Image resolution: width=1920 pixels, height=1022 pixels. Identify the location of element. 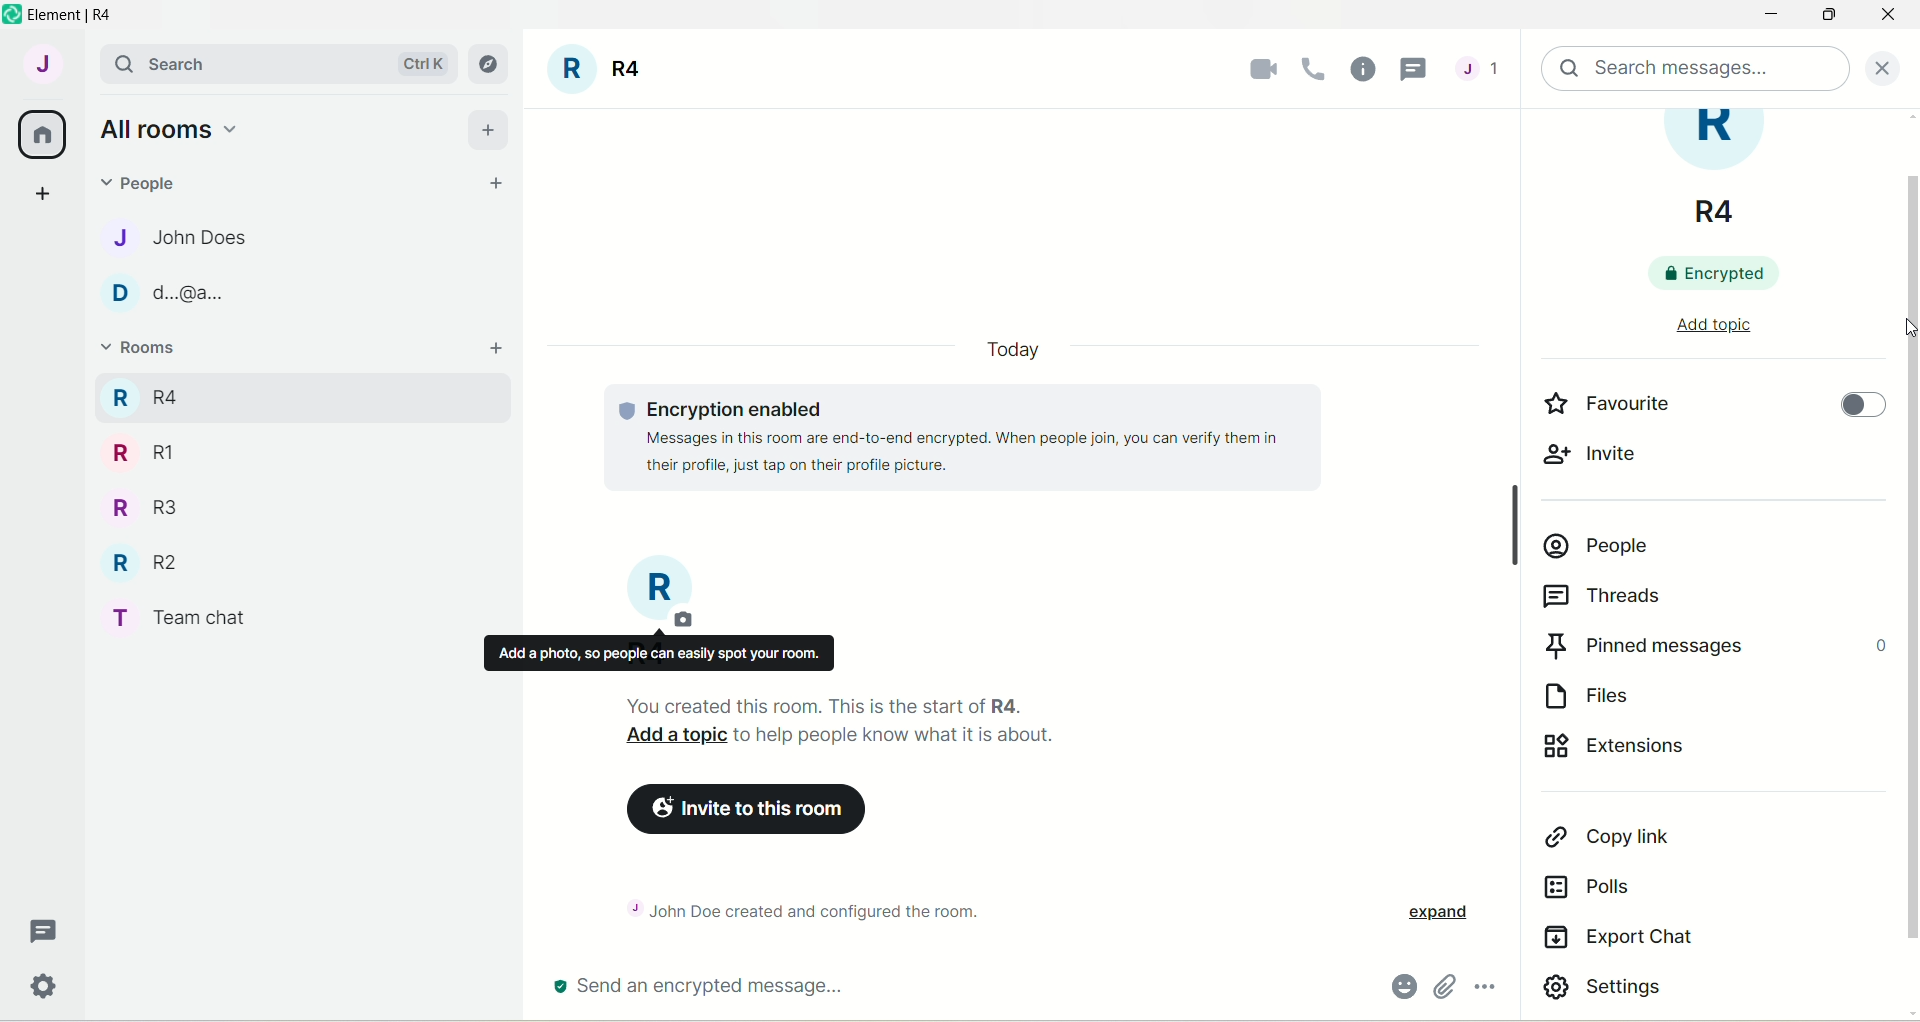
(79, 14).